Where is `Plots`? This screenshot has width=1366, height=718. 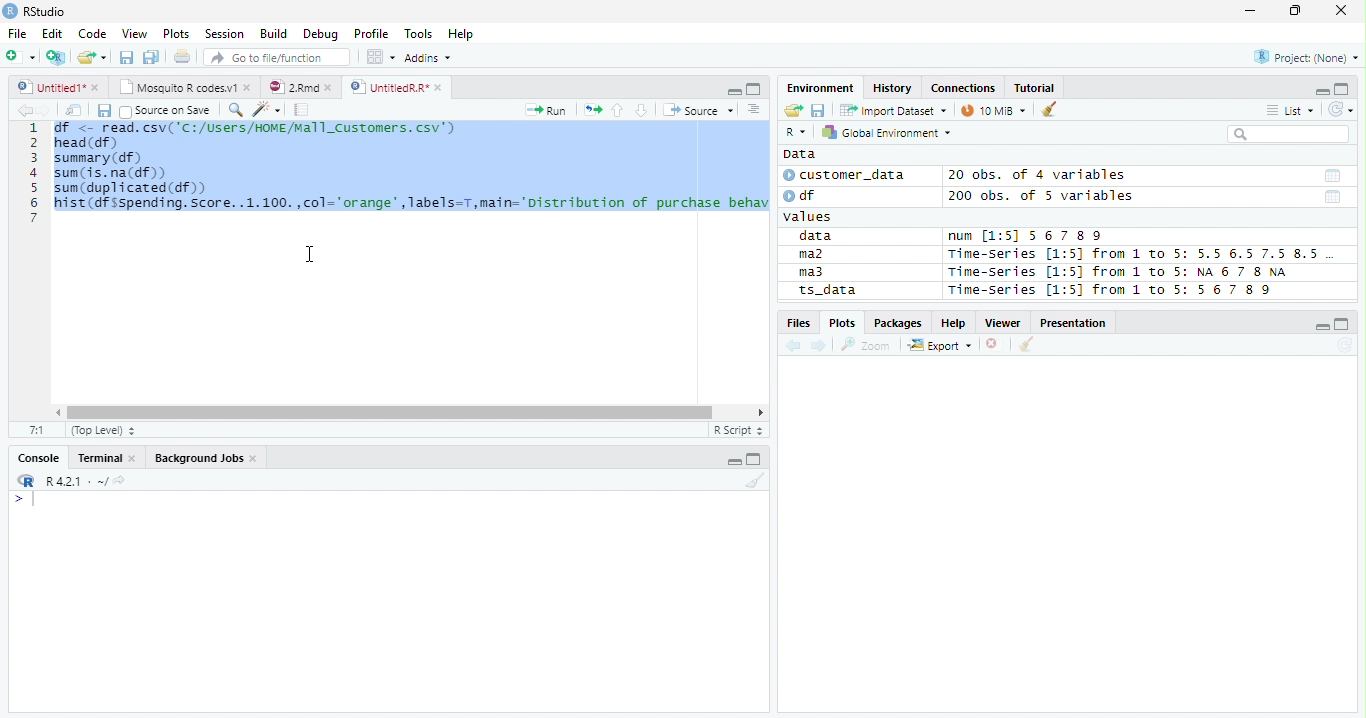
Plots is located at coordinates (842, 322).